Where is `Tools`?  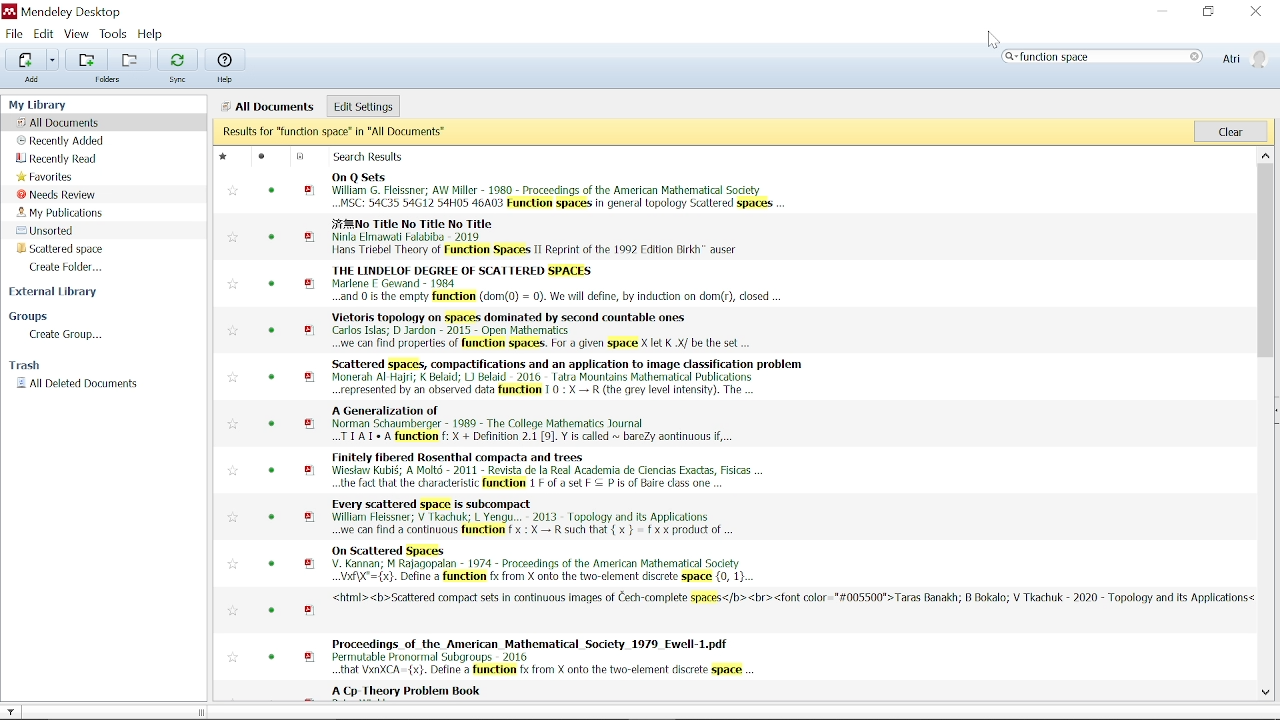
Tools is located at coordinates (115, 34).